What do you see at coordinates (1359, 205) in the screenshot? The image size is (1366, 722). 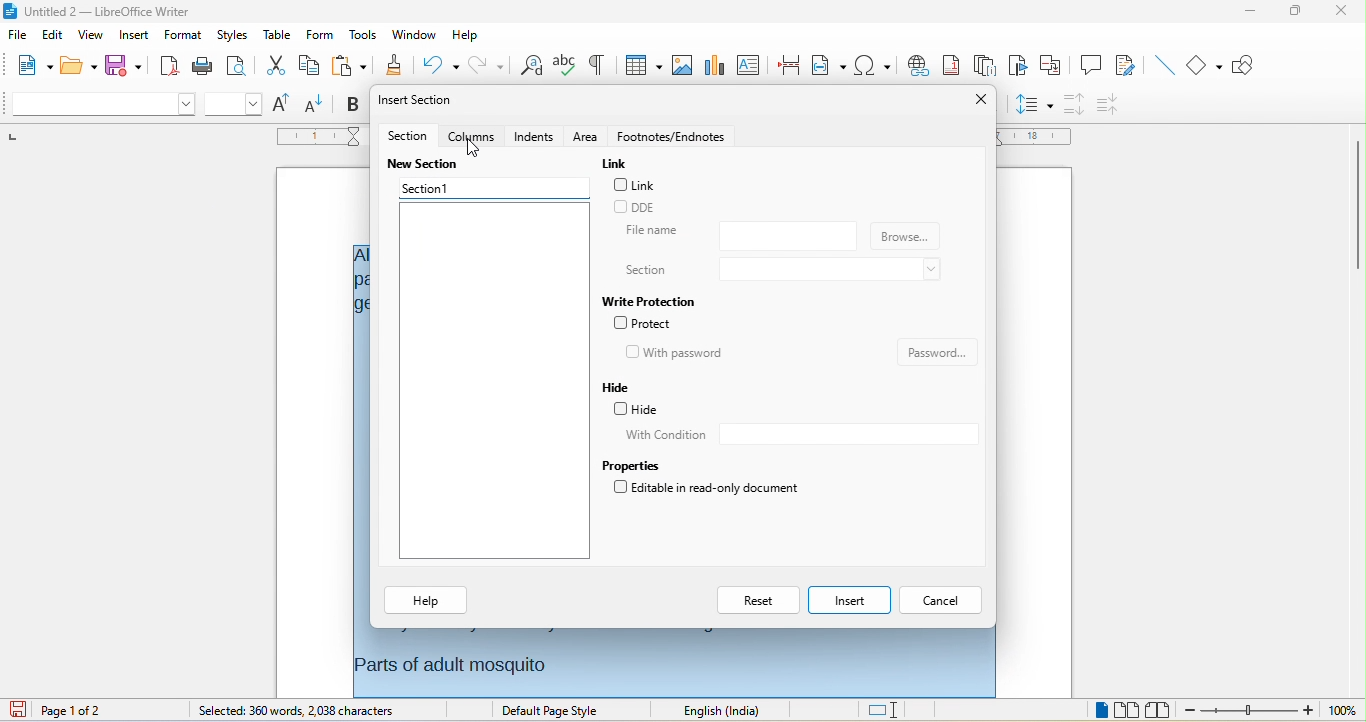 I see `vertical scrollbar` at bounding box center [1359, 205].